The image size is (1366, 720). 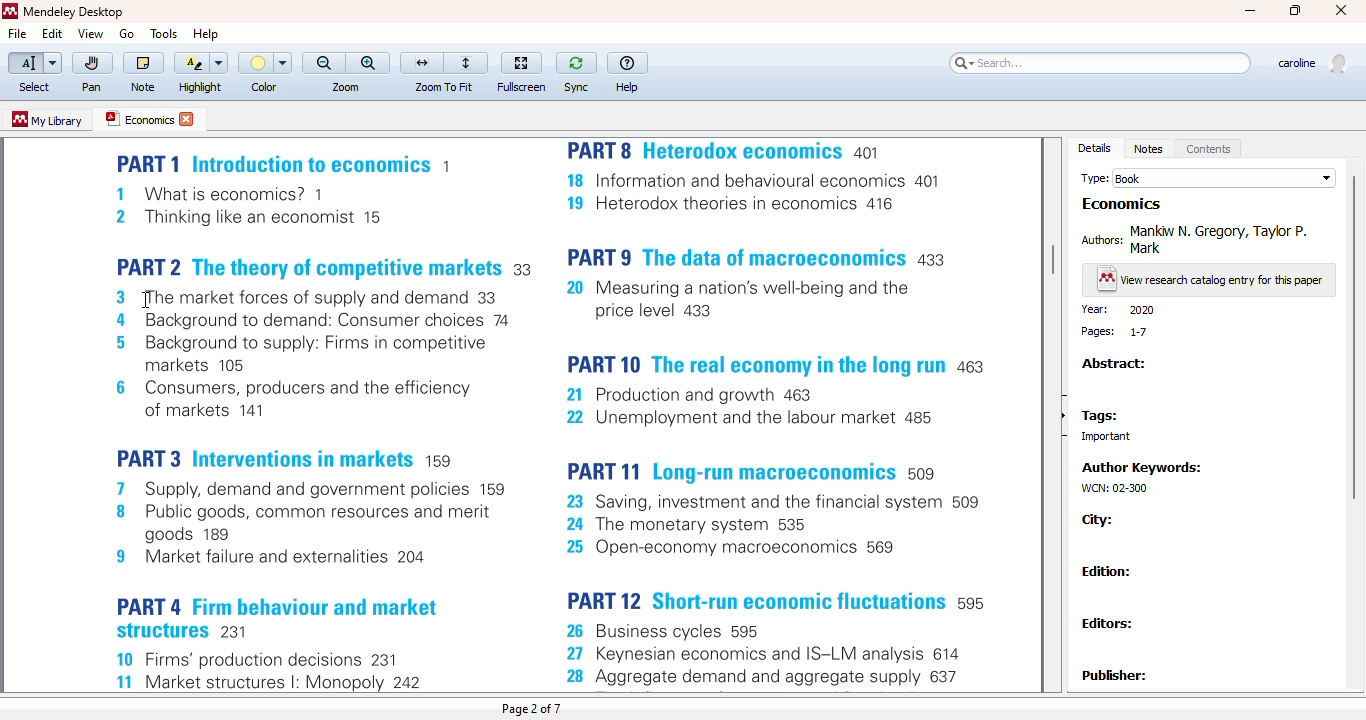 I want to click on zoom, so click(x=346, y=87).